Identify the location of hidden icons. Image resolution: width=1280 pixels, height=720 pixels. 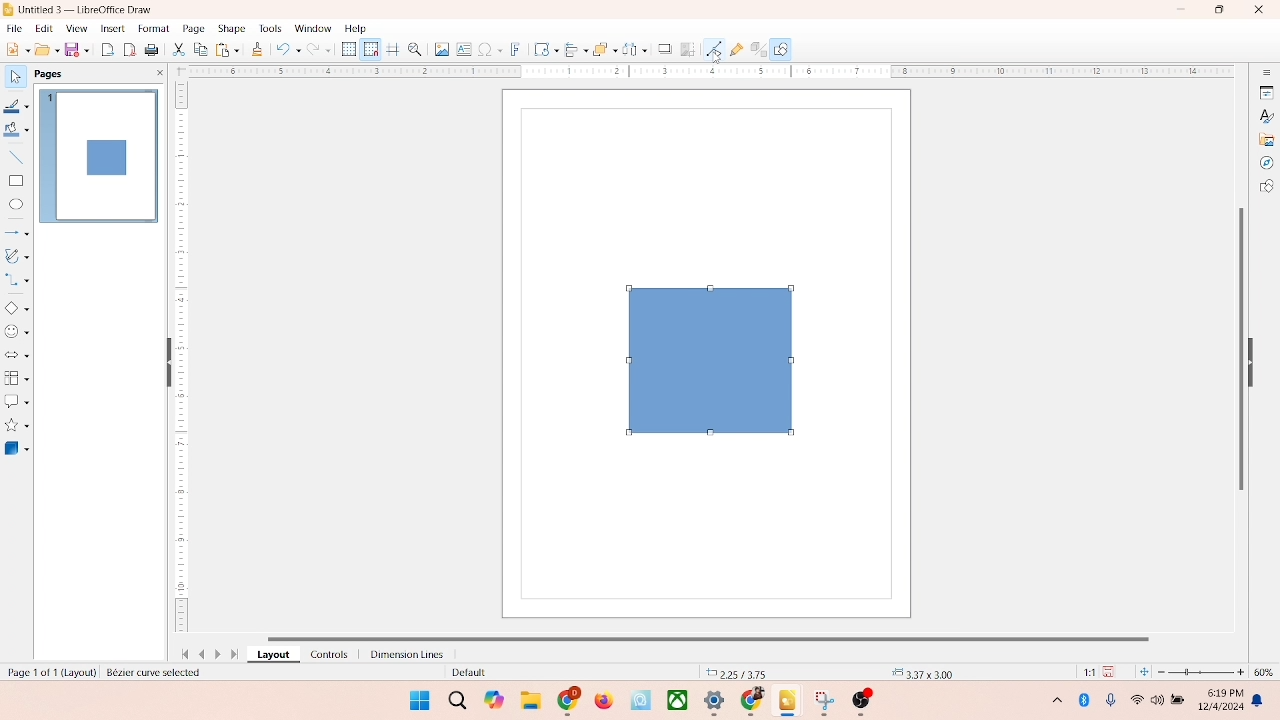
(1047, 703).